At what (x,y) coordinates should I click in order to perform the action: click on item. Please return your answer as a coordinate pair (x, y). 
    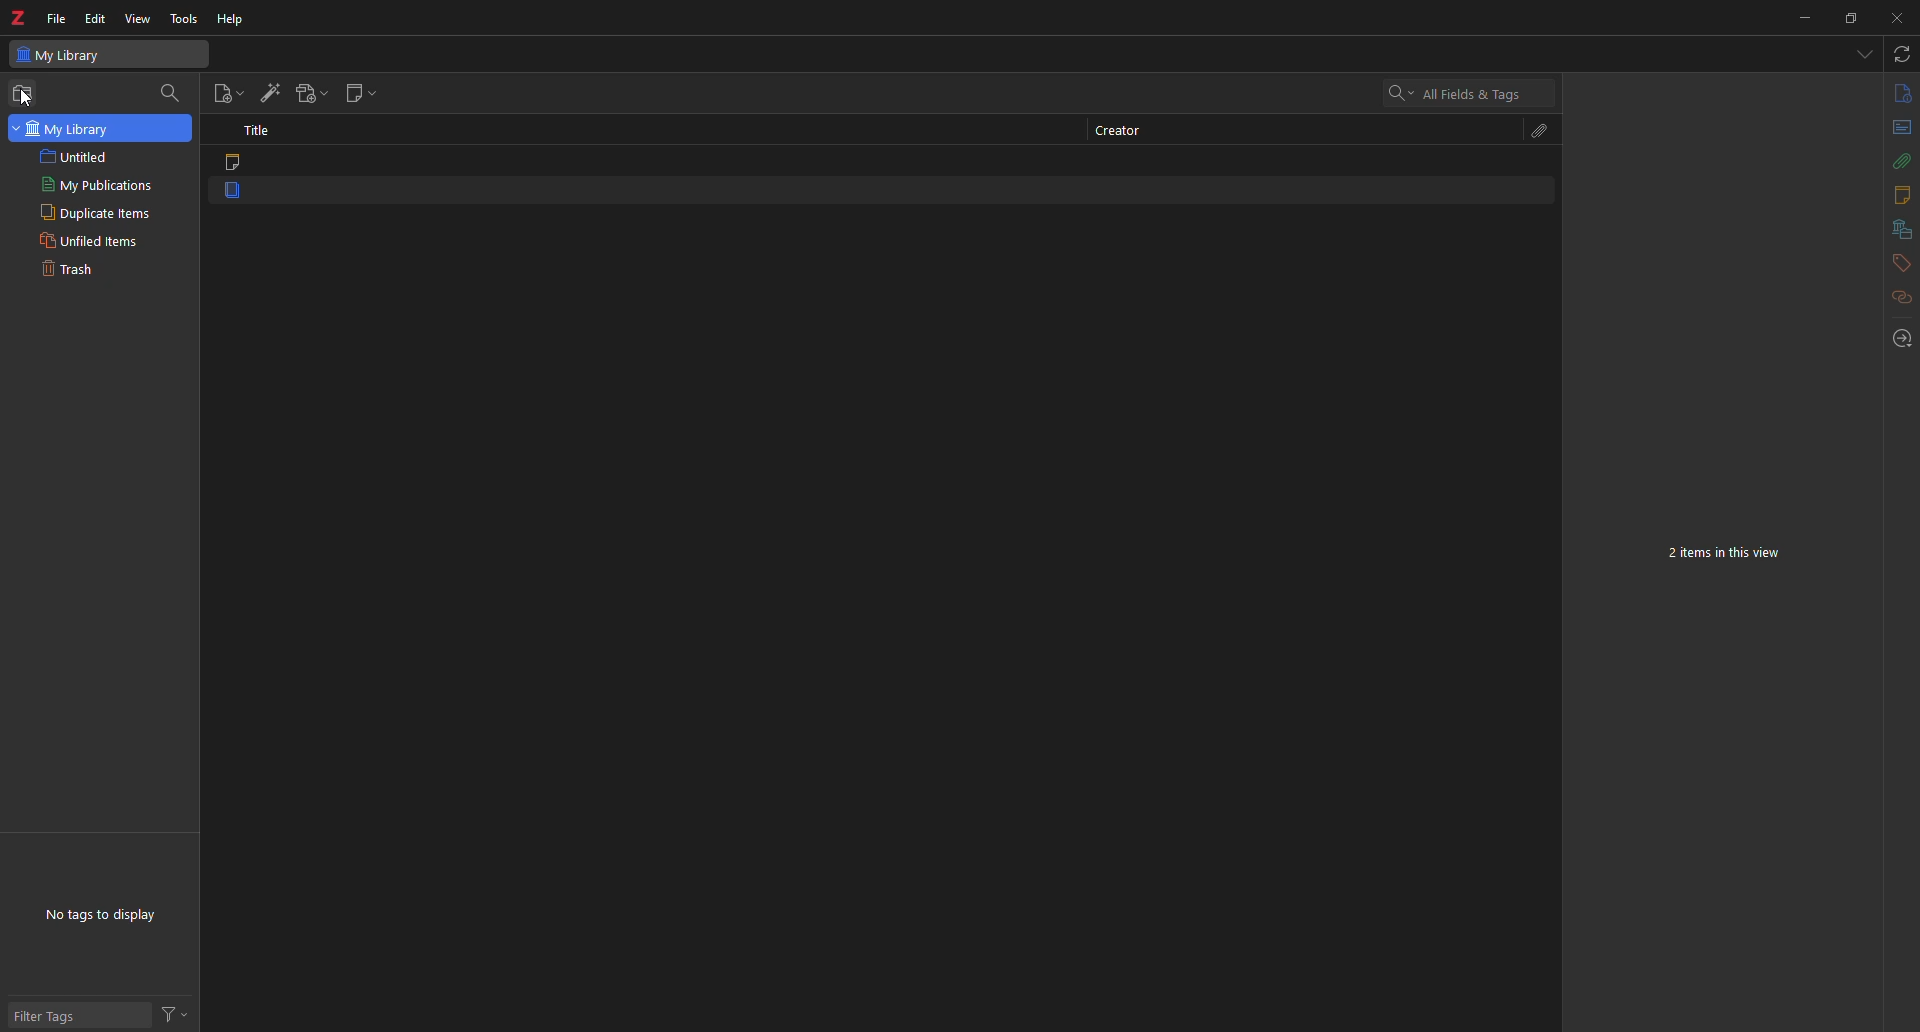
    Looking at the image, I should click on (238, 163).